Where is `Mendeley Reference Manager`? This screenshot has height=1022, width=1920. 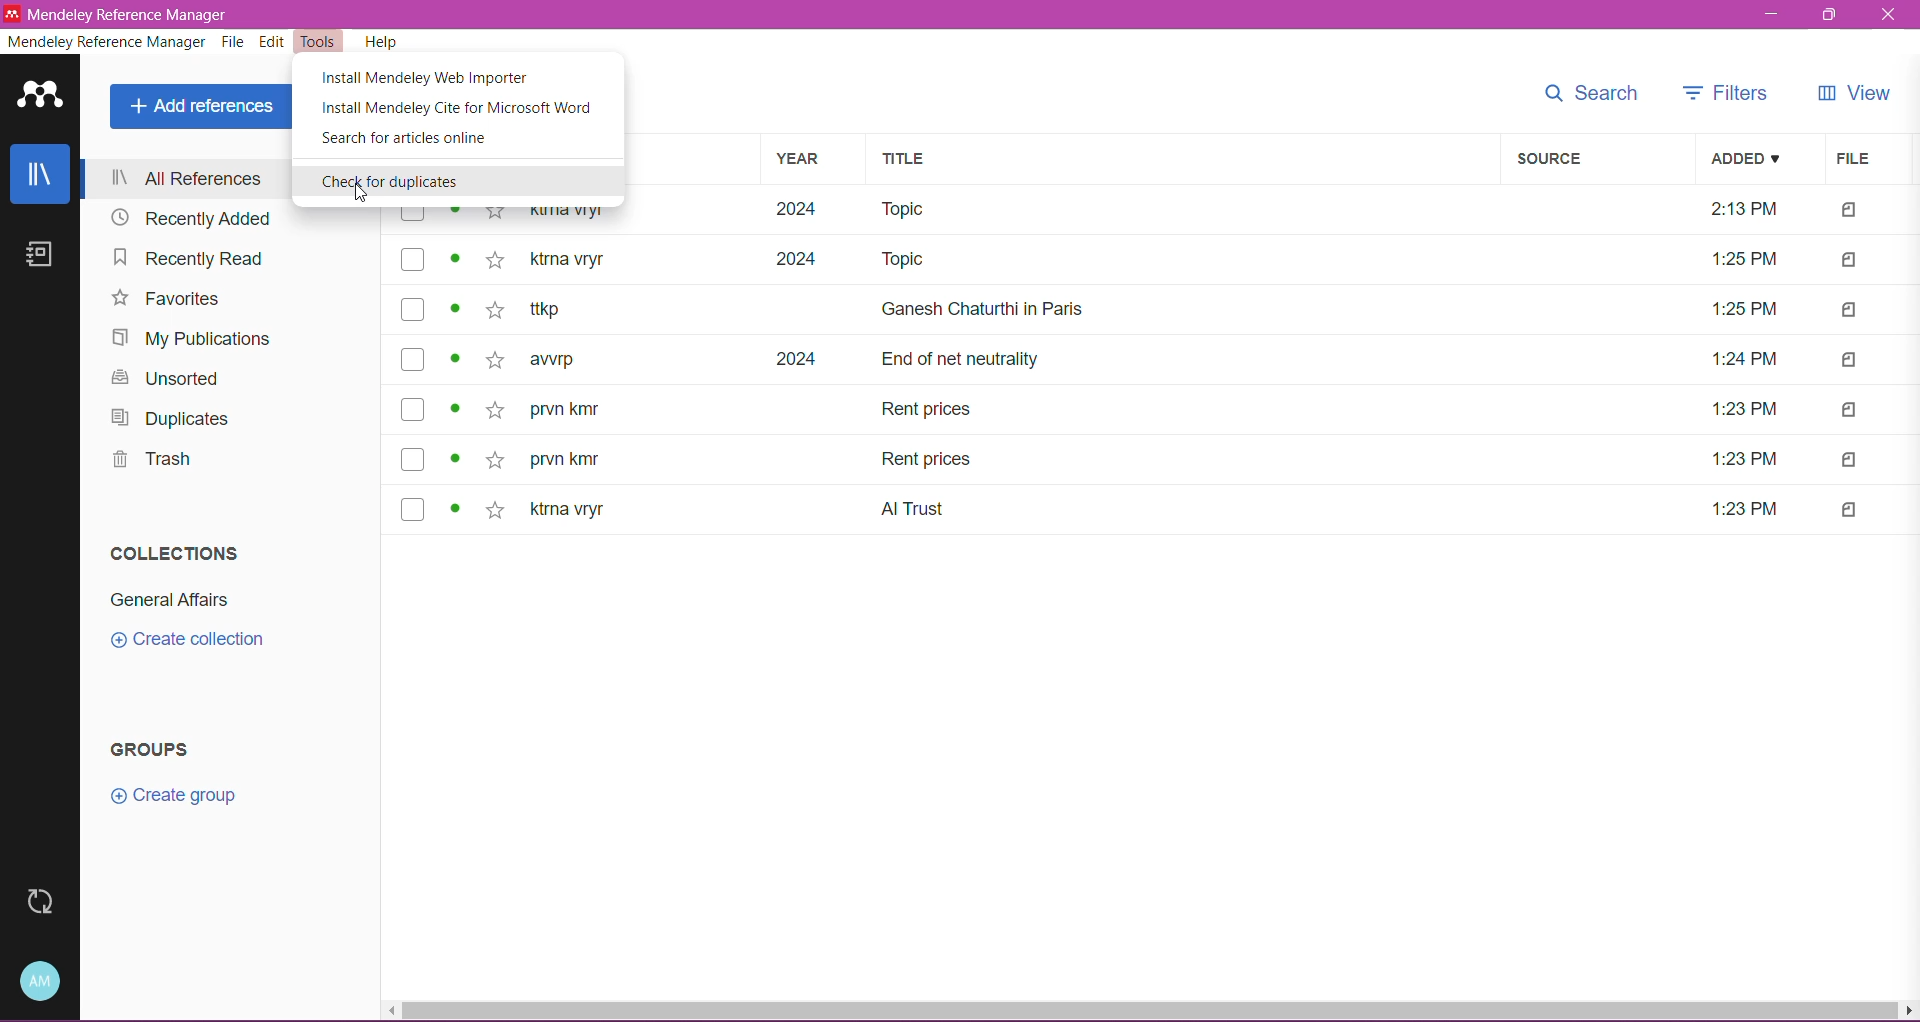
Mendeley Reference Manager is located at coordinates (106, 44).